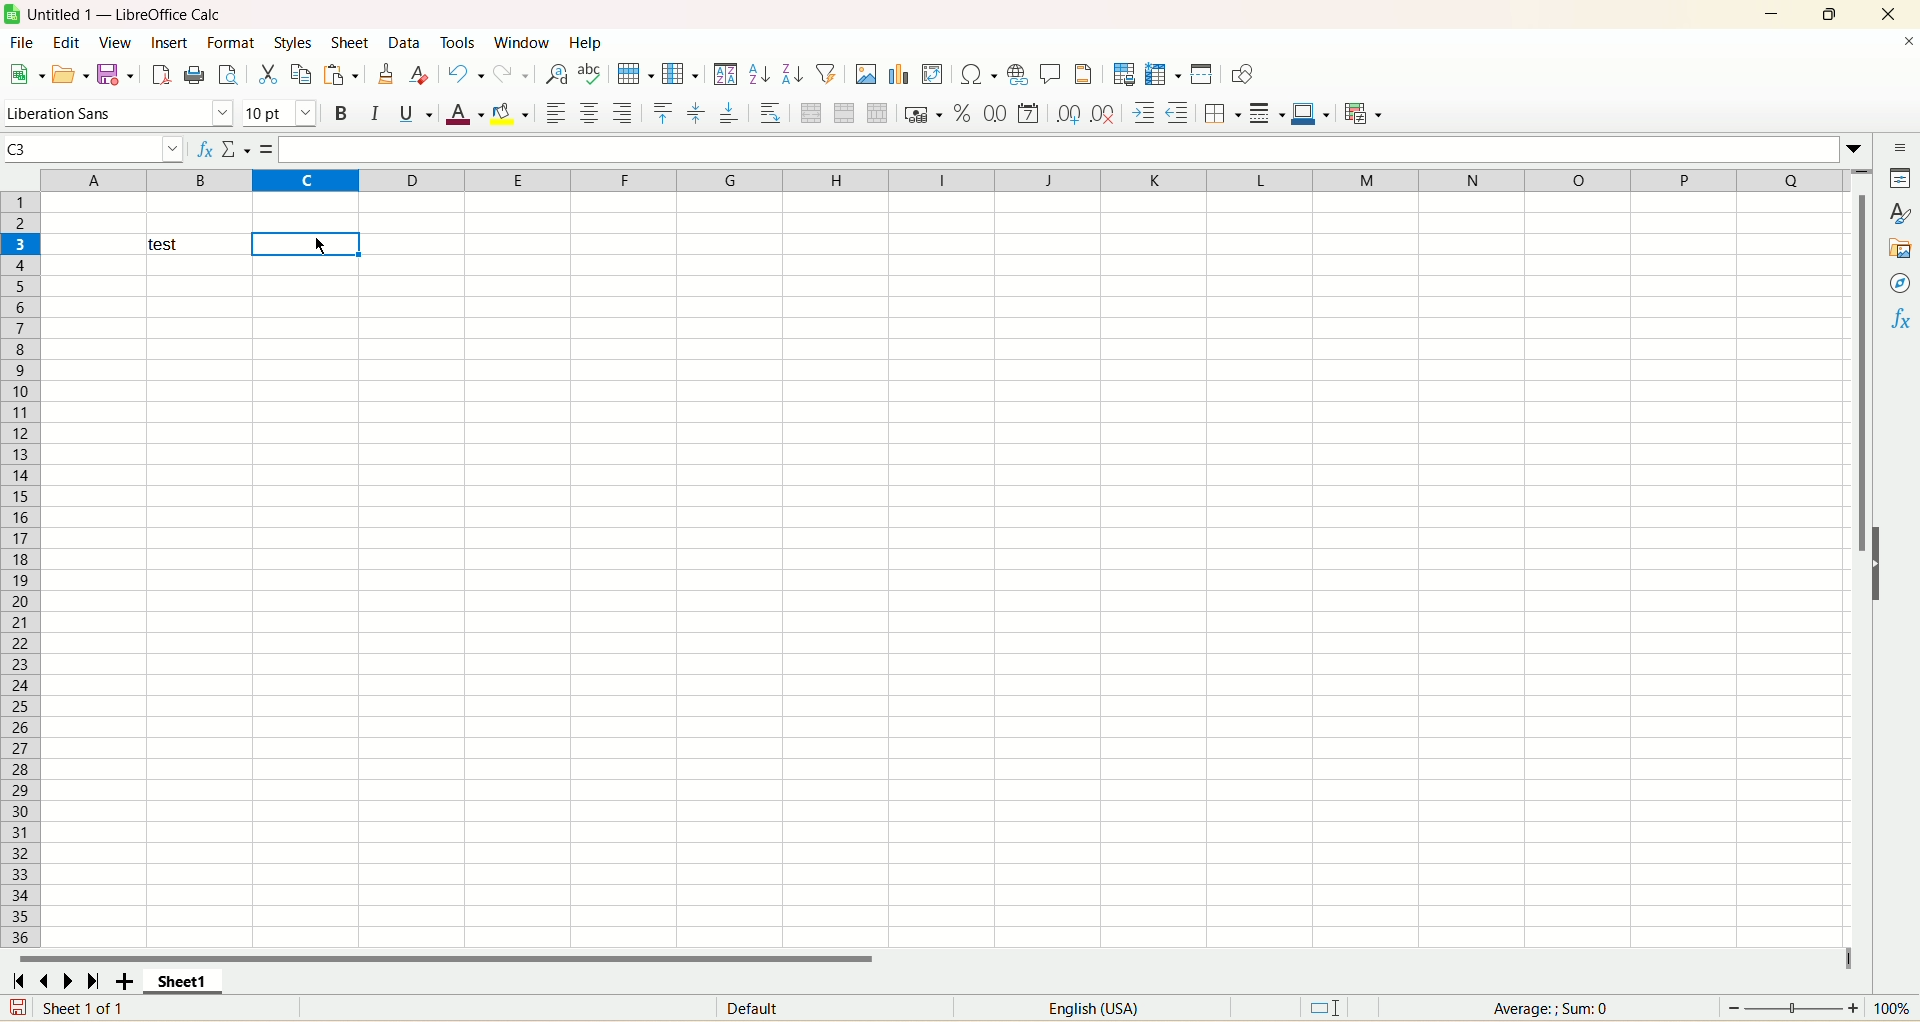  What do you see at coordinates (624, 113) in the screenshot?
I see `align left` at bounding box center [624, 113].